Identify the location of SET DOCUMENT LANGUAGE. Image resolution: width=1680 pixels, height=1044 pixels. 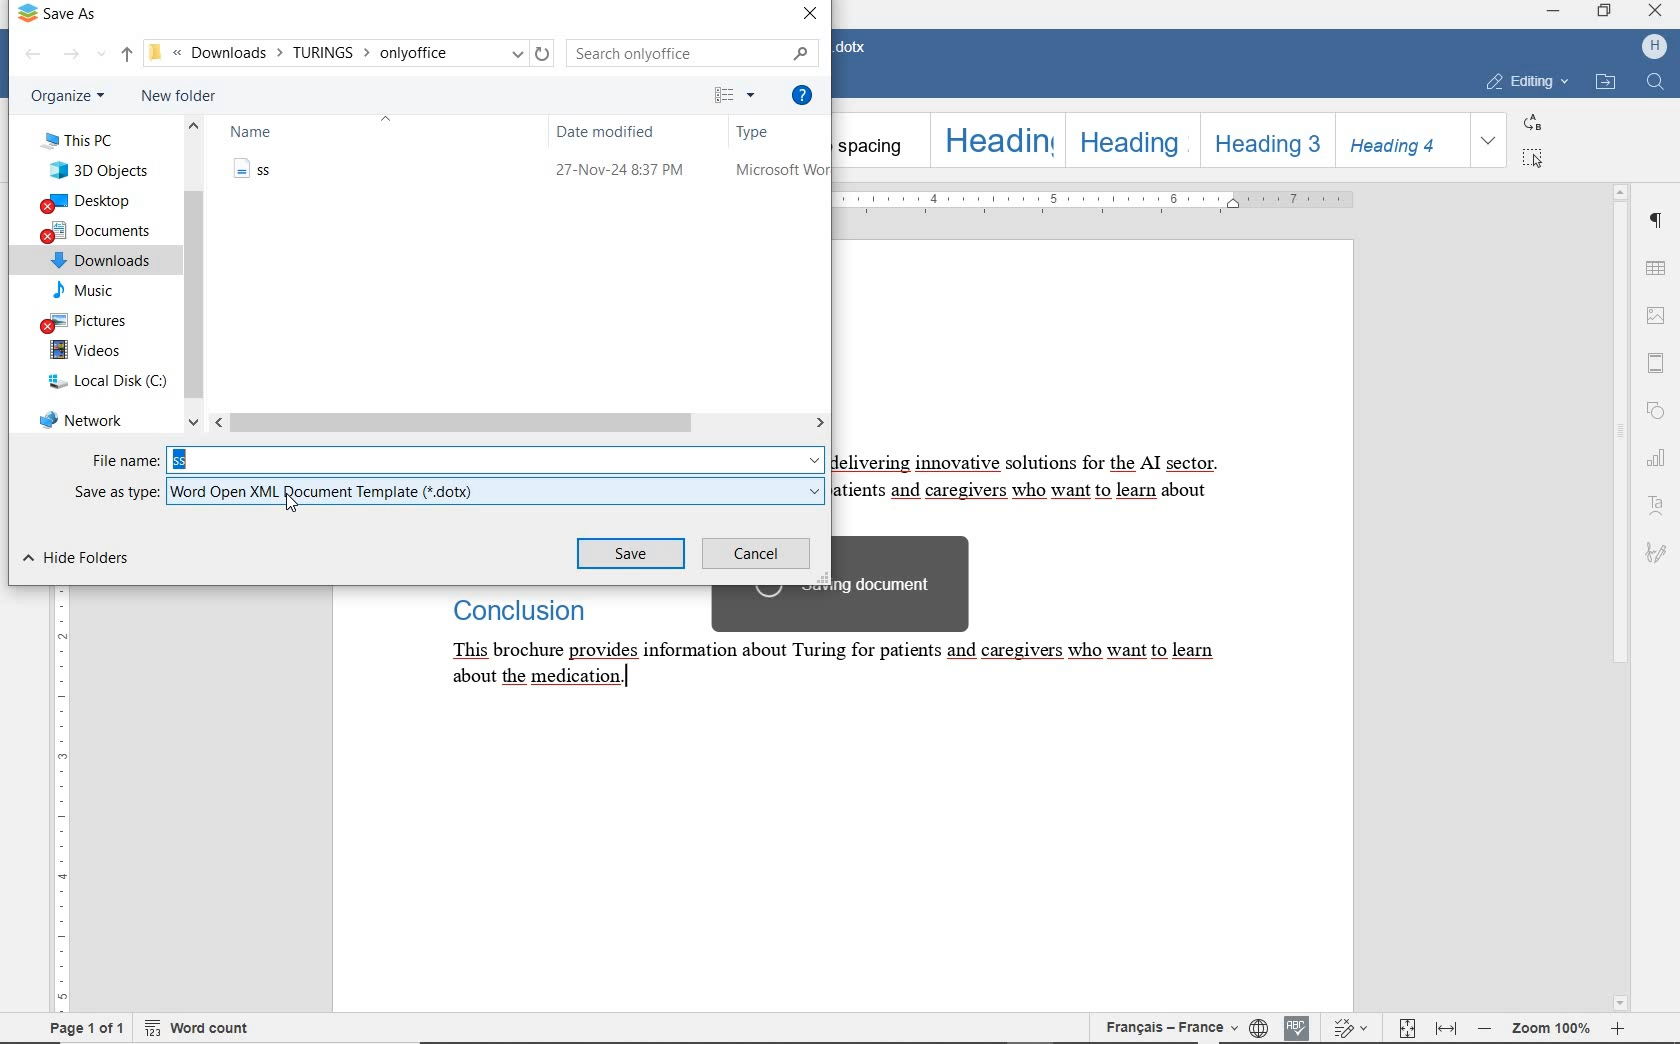
(1259, 1025).